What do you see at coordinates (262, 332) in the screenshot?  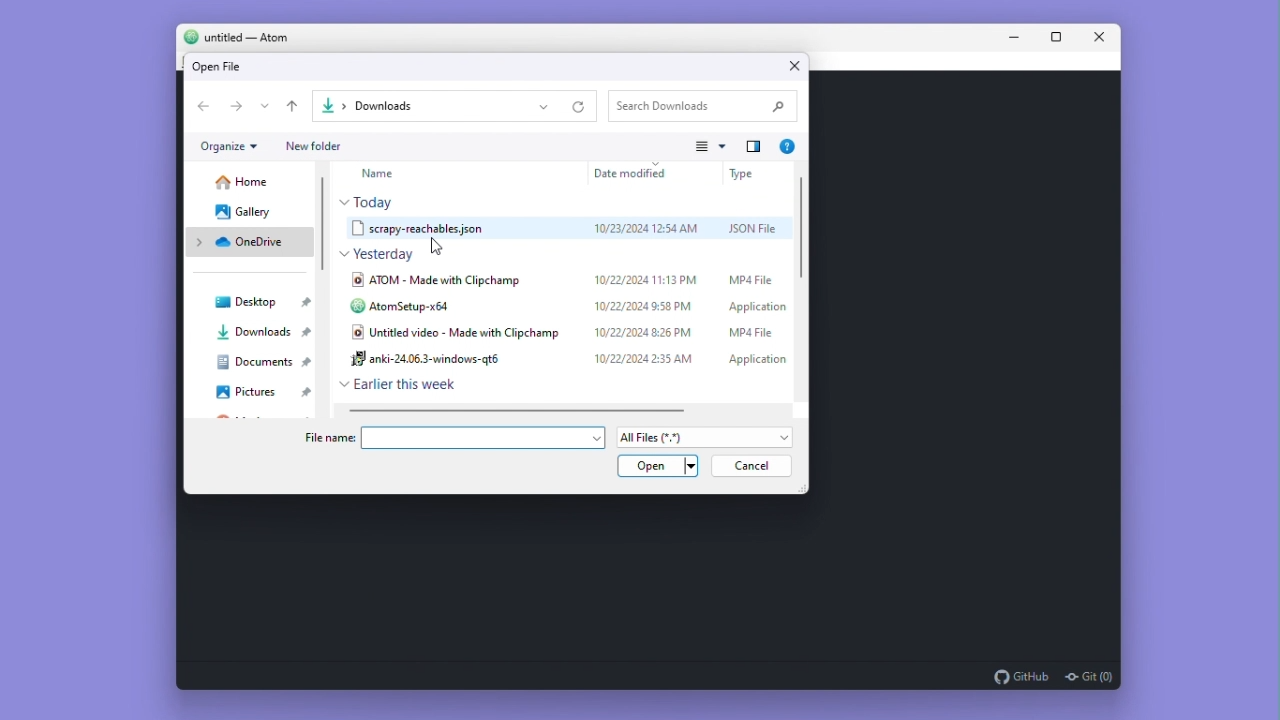 I see `Downloads` at bounding box center [262, 332].